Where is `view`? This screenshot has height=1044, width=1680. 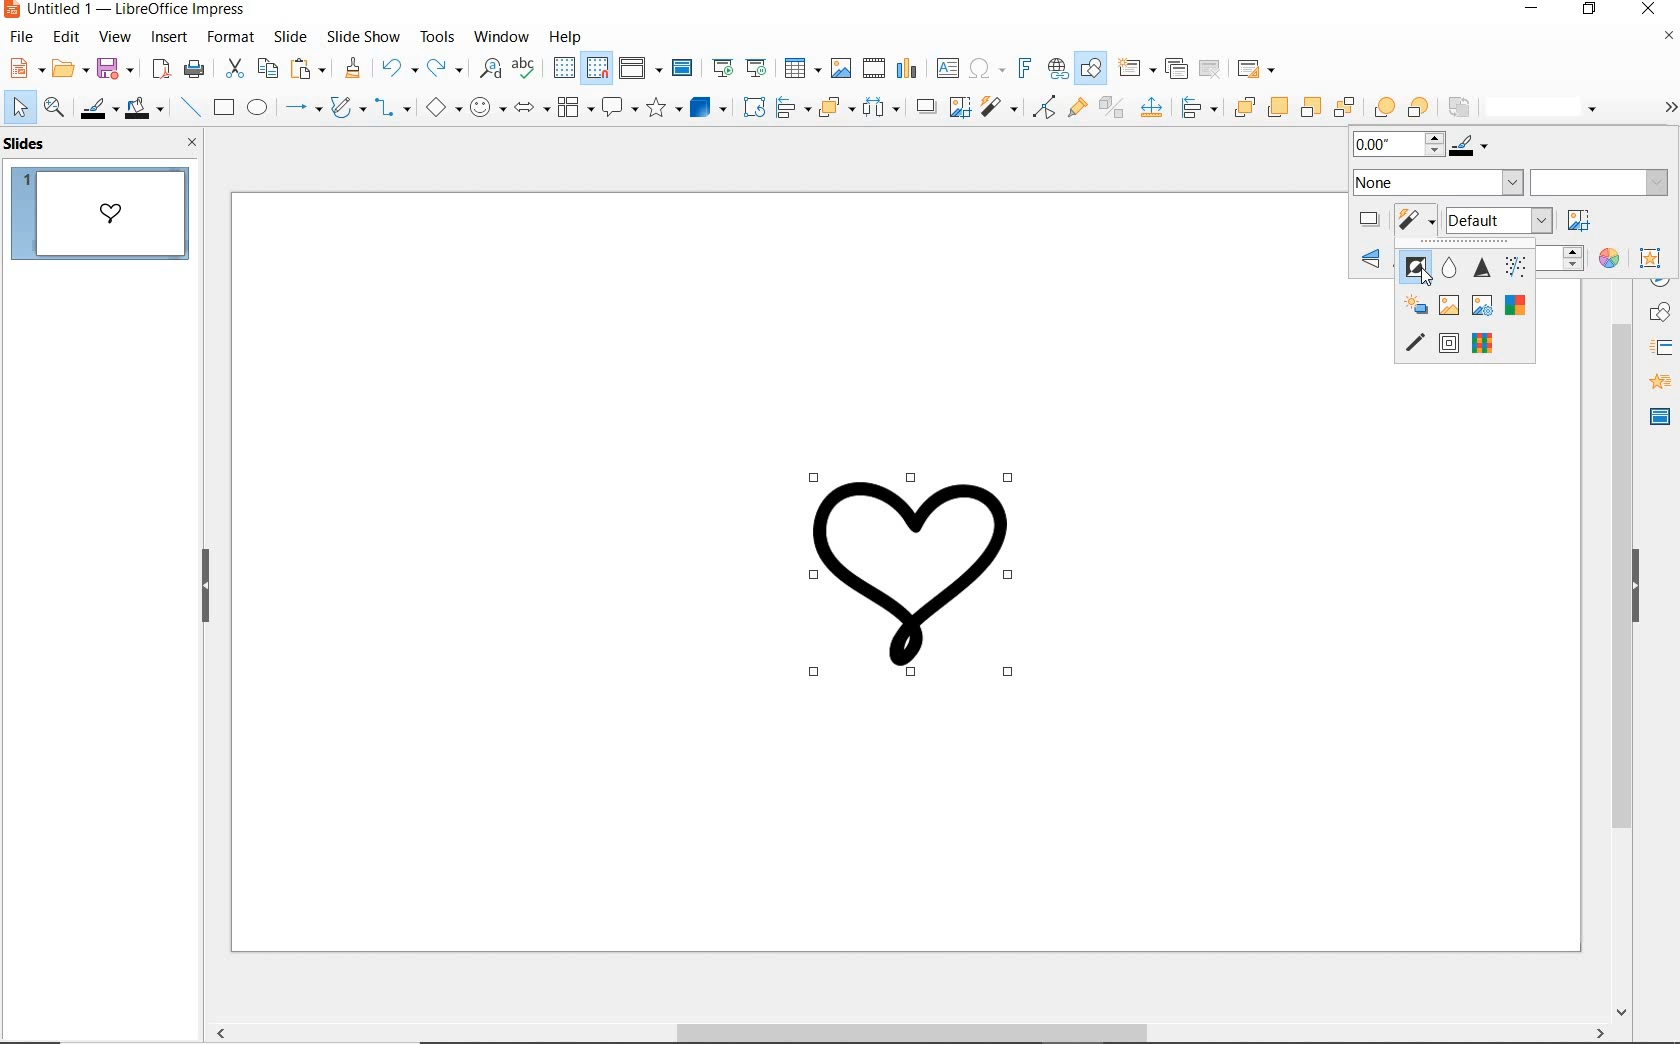
view is located at coordinates (116, 38).